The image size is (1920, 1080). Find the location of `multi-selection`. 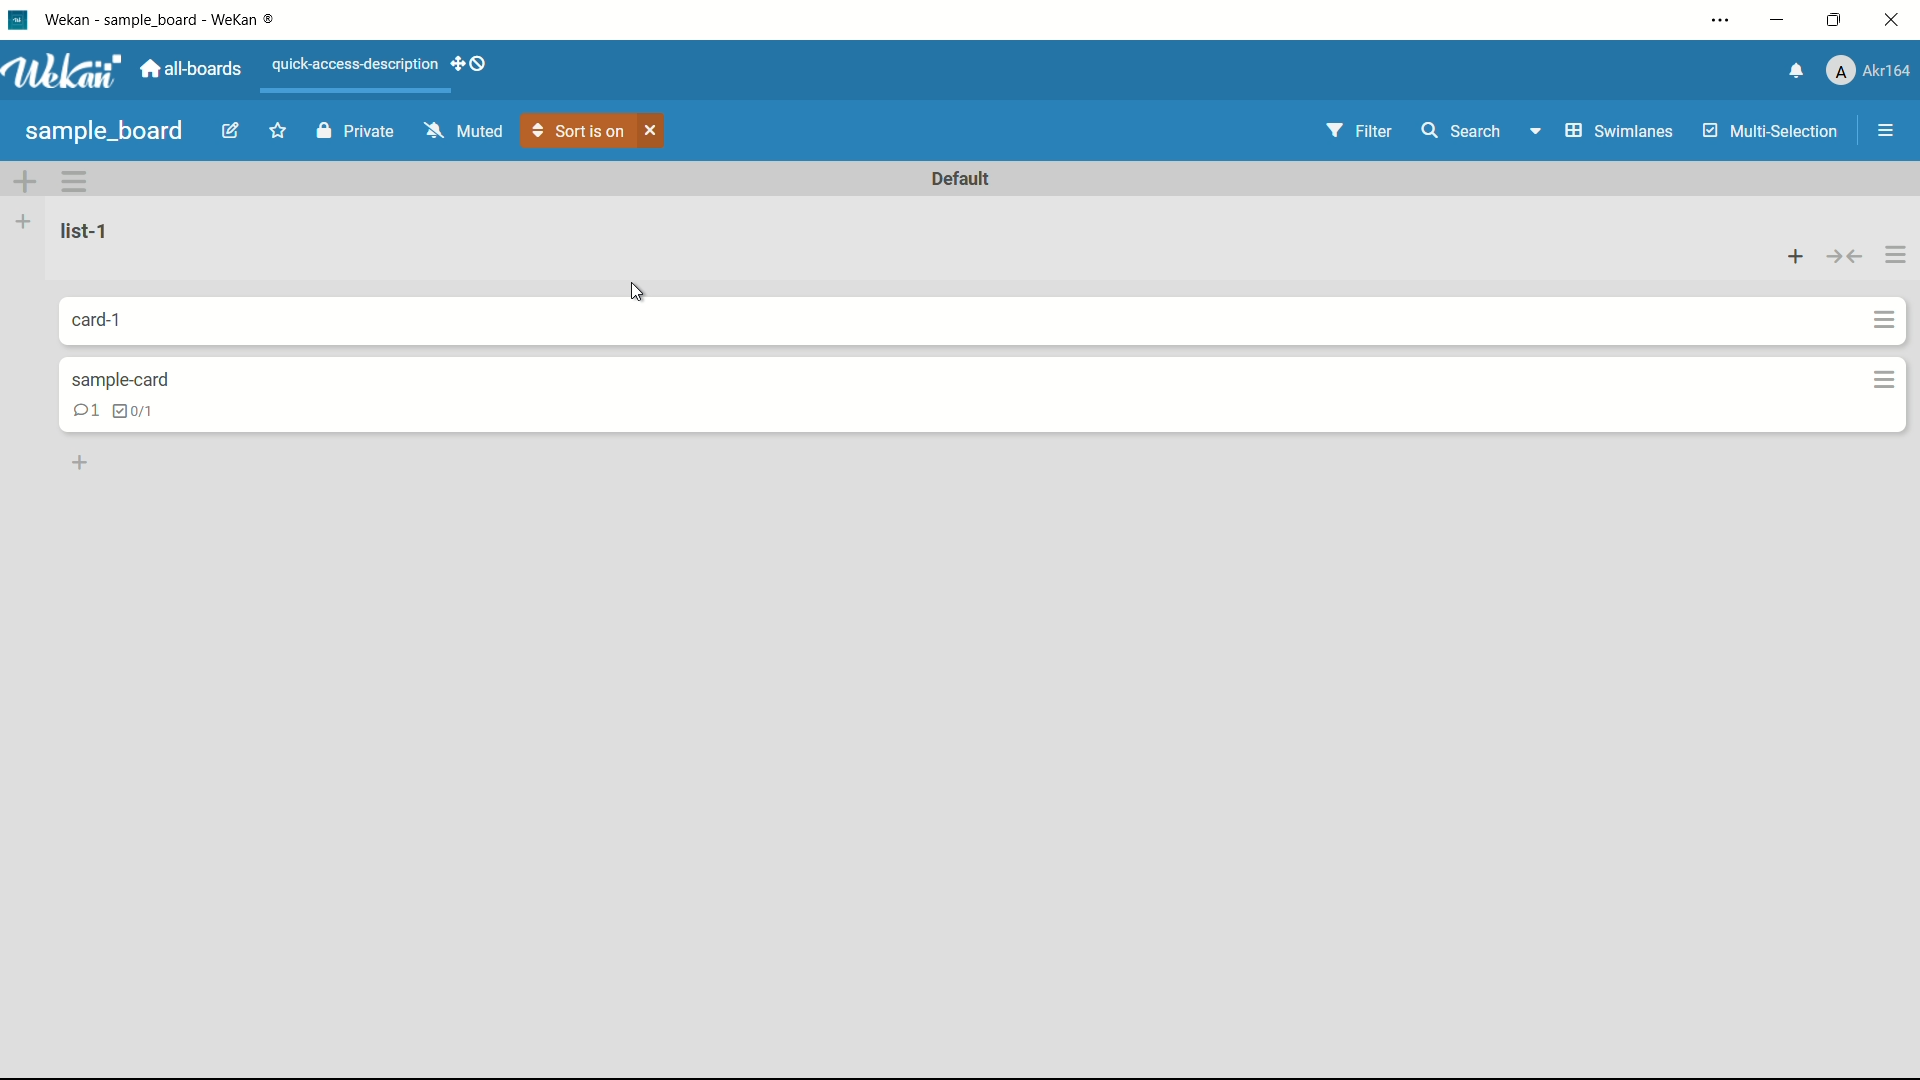

multi-selection is located at coordinates (1772, 132).